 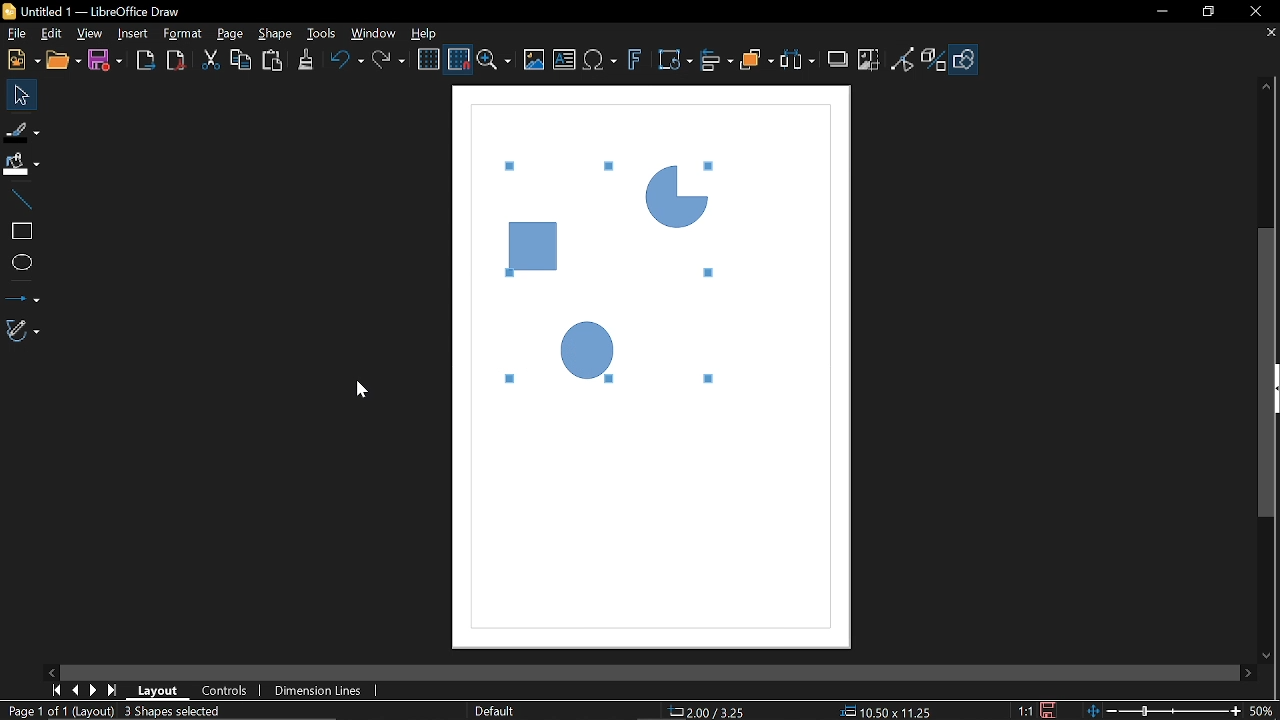 What do you see at coordinates (50, 33) in the screenshot?
I see `Edit` at bounding box center [50, 33].